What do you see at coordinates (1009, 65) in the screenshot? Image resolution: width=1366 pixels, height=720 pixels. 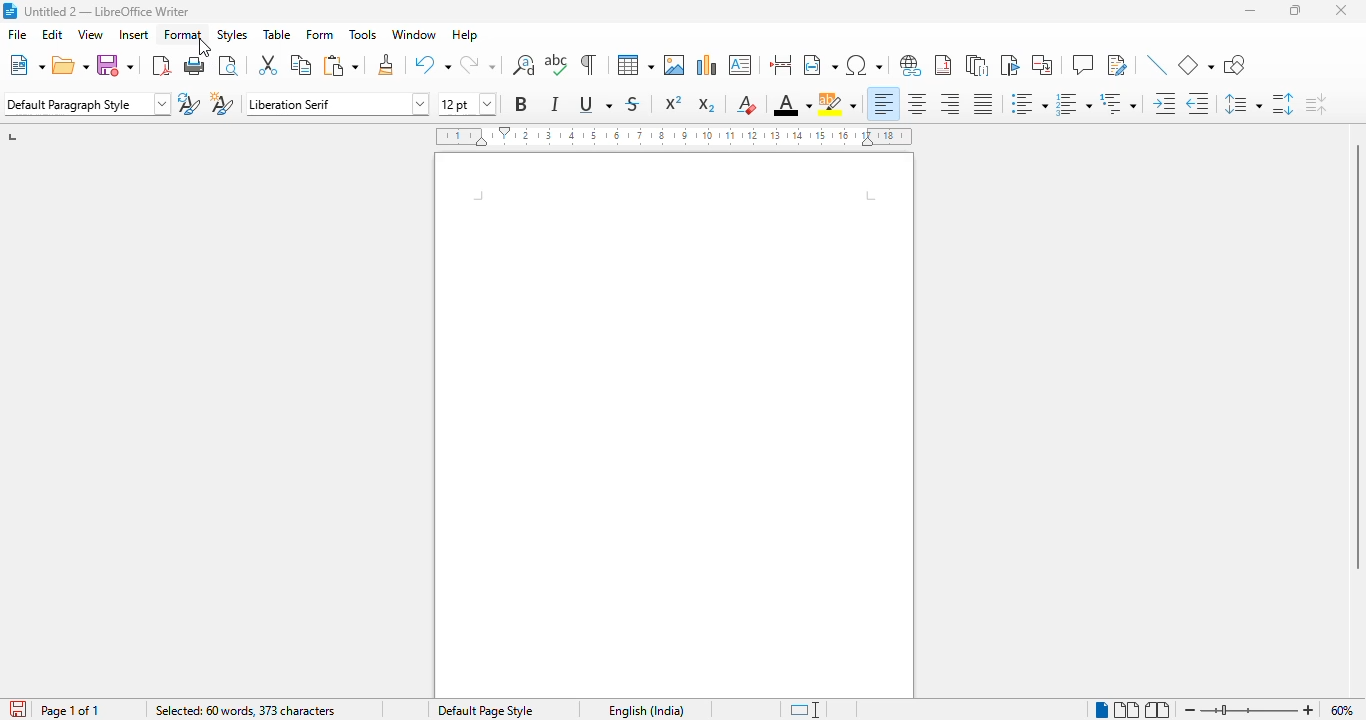 I see `insert bookmark` at bounding box center [1009, 65].